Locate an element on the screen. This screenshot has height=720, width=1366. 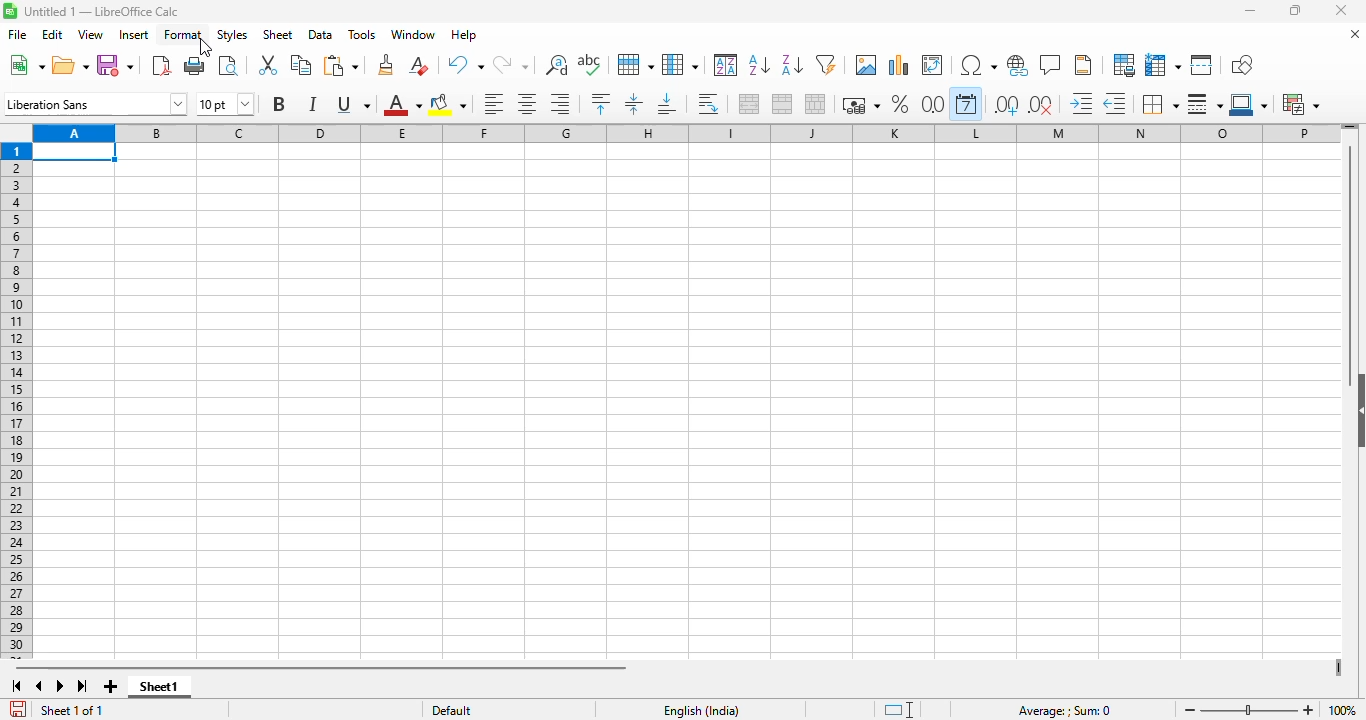
clone formatting is located at coordinates (387, 65).